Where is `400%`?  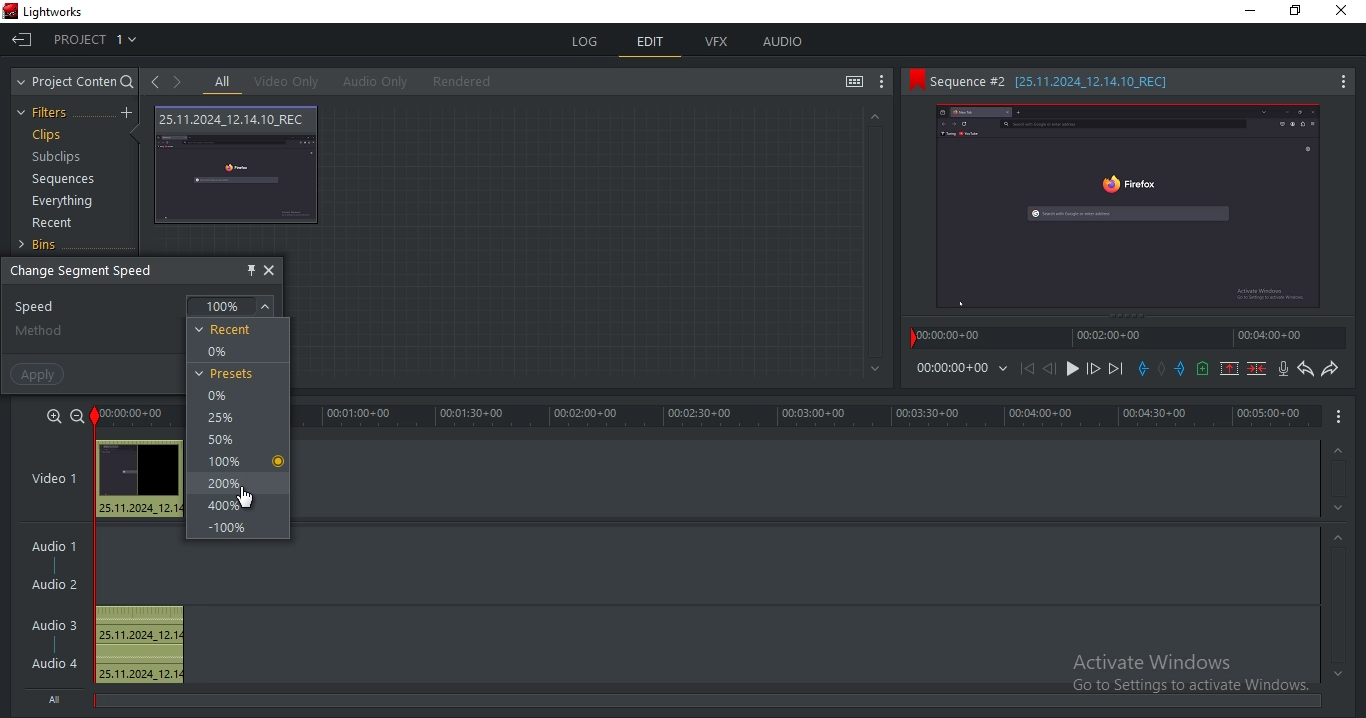
400% is located at coordinates (229, 506).